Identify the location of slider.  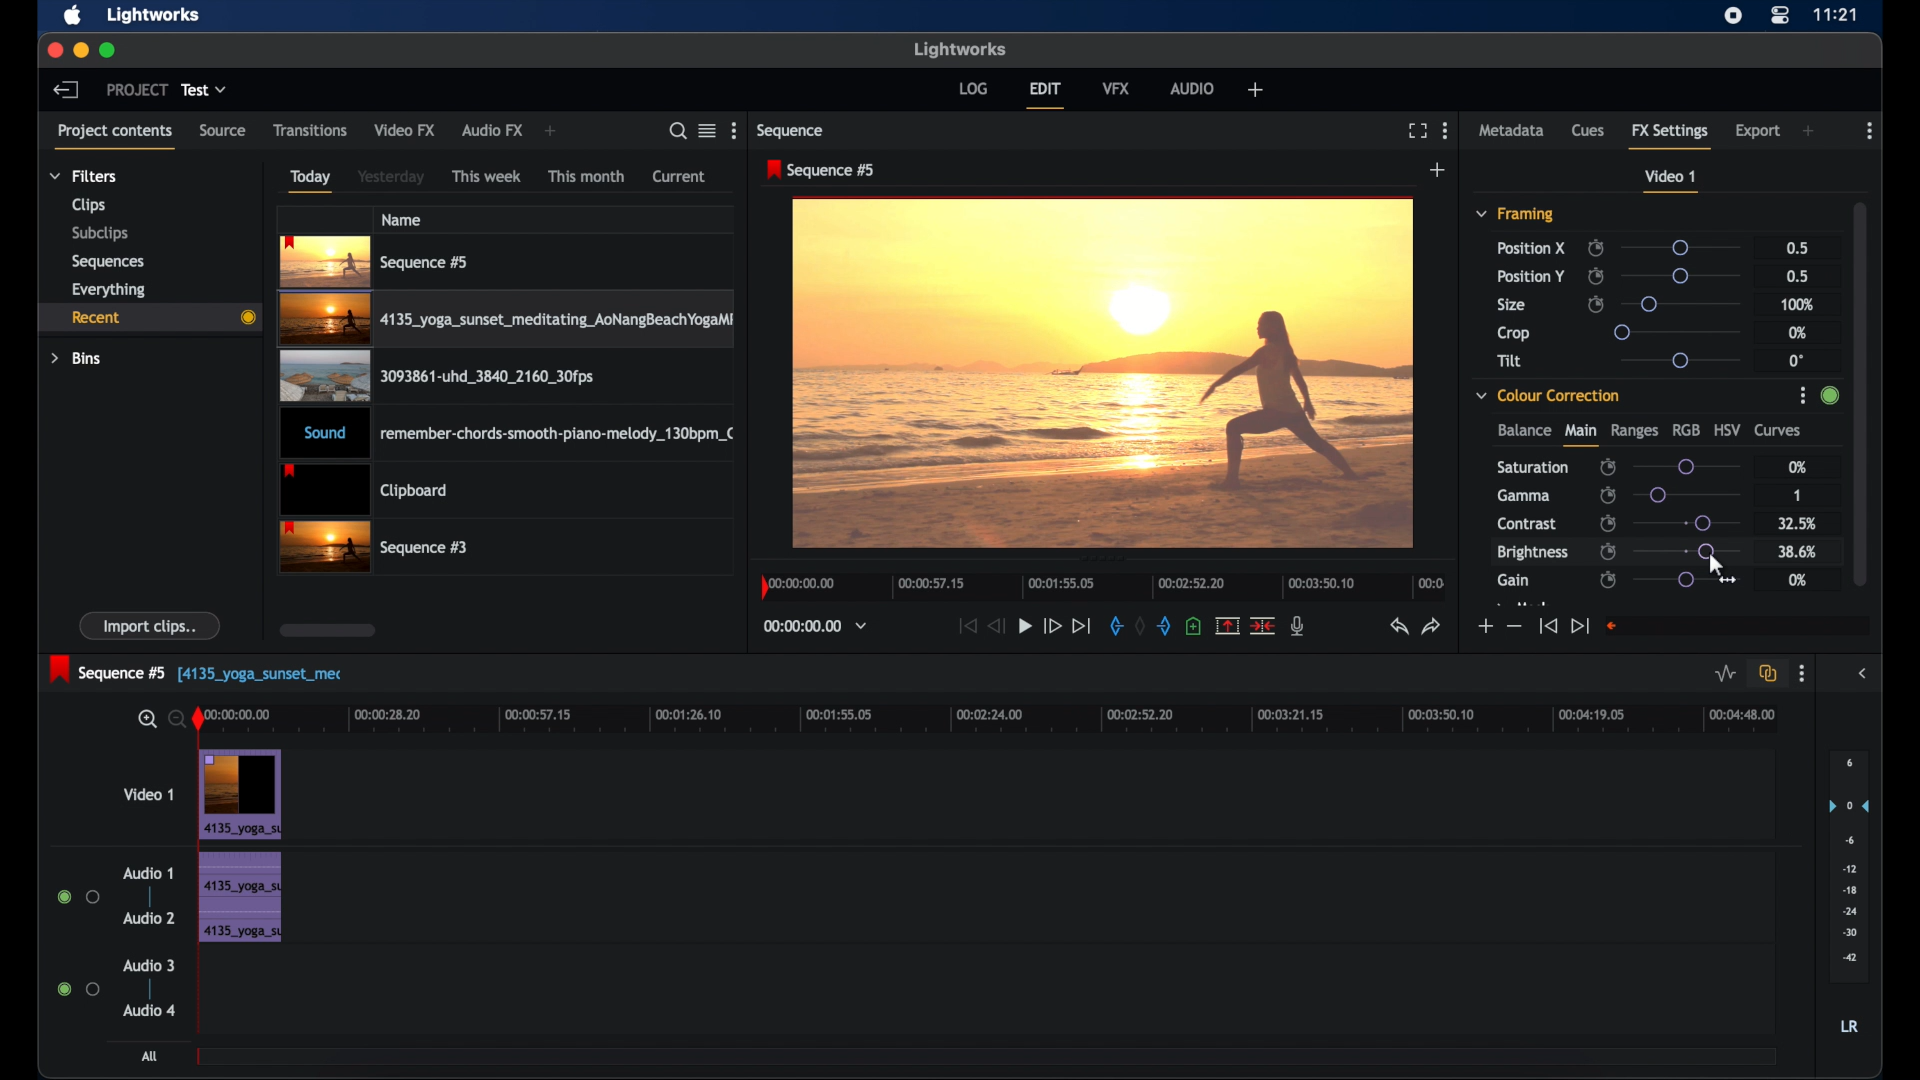
(1674, 332).